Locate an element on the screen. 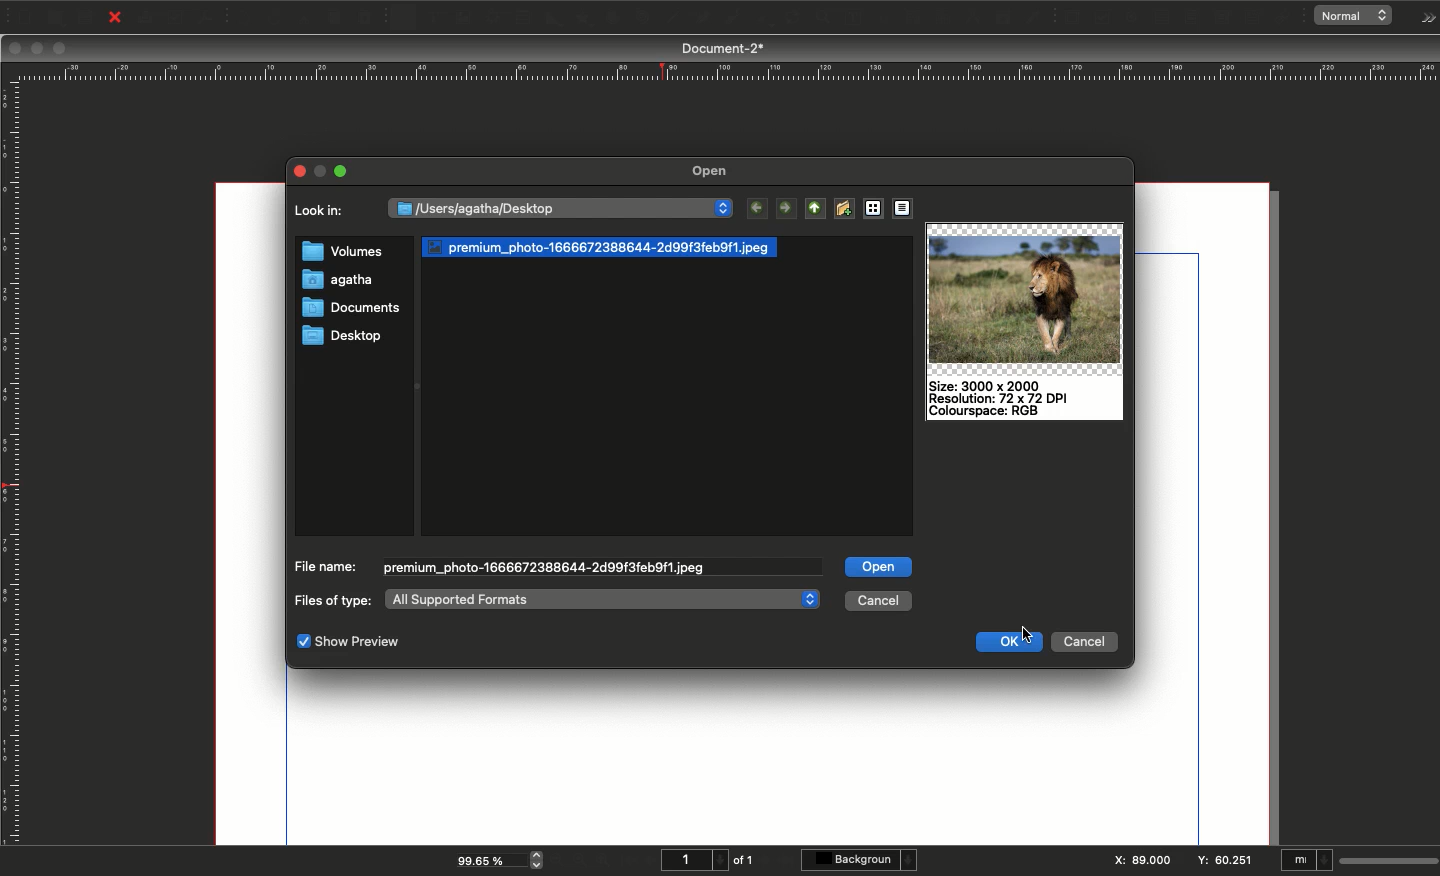 The width and height of the screenshot is (1440, 876). Polygon is located at coordinates (583, 19).